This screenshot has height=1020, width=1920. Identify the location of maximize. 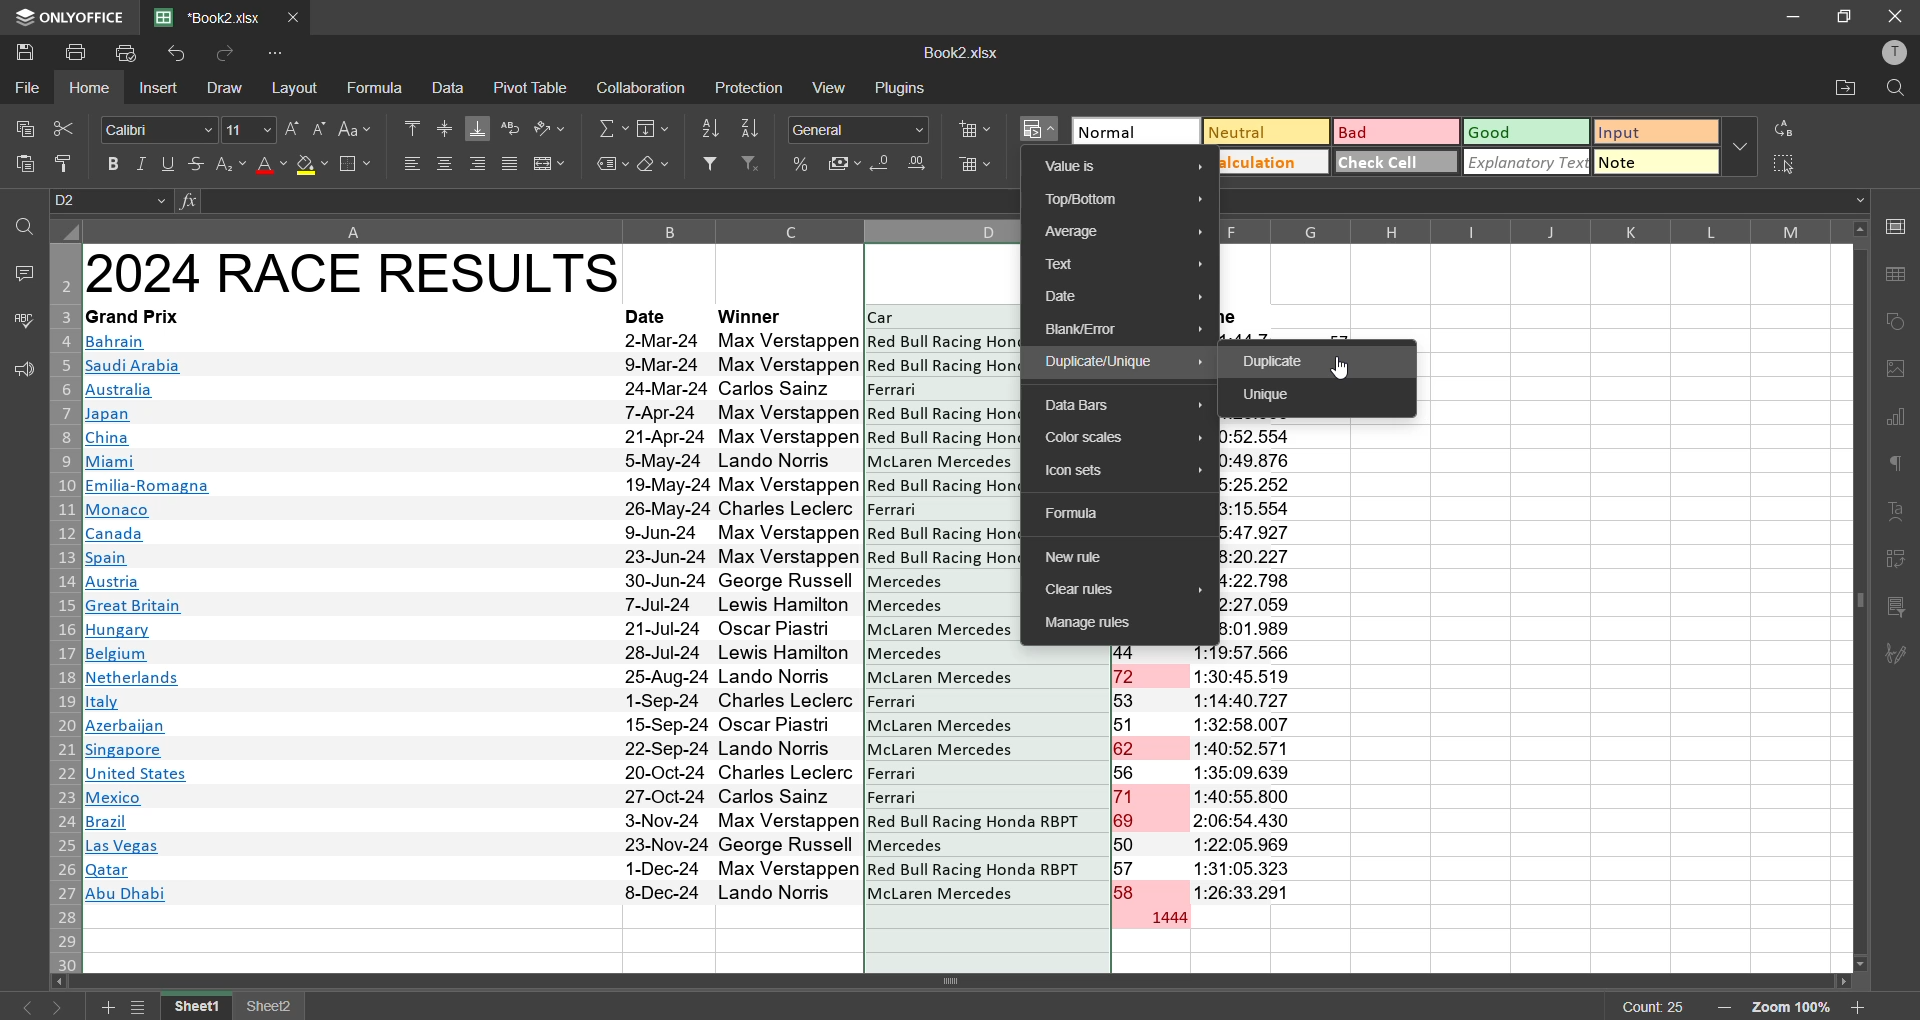
(1846, 15).